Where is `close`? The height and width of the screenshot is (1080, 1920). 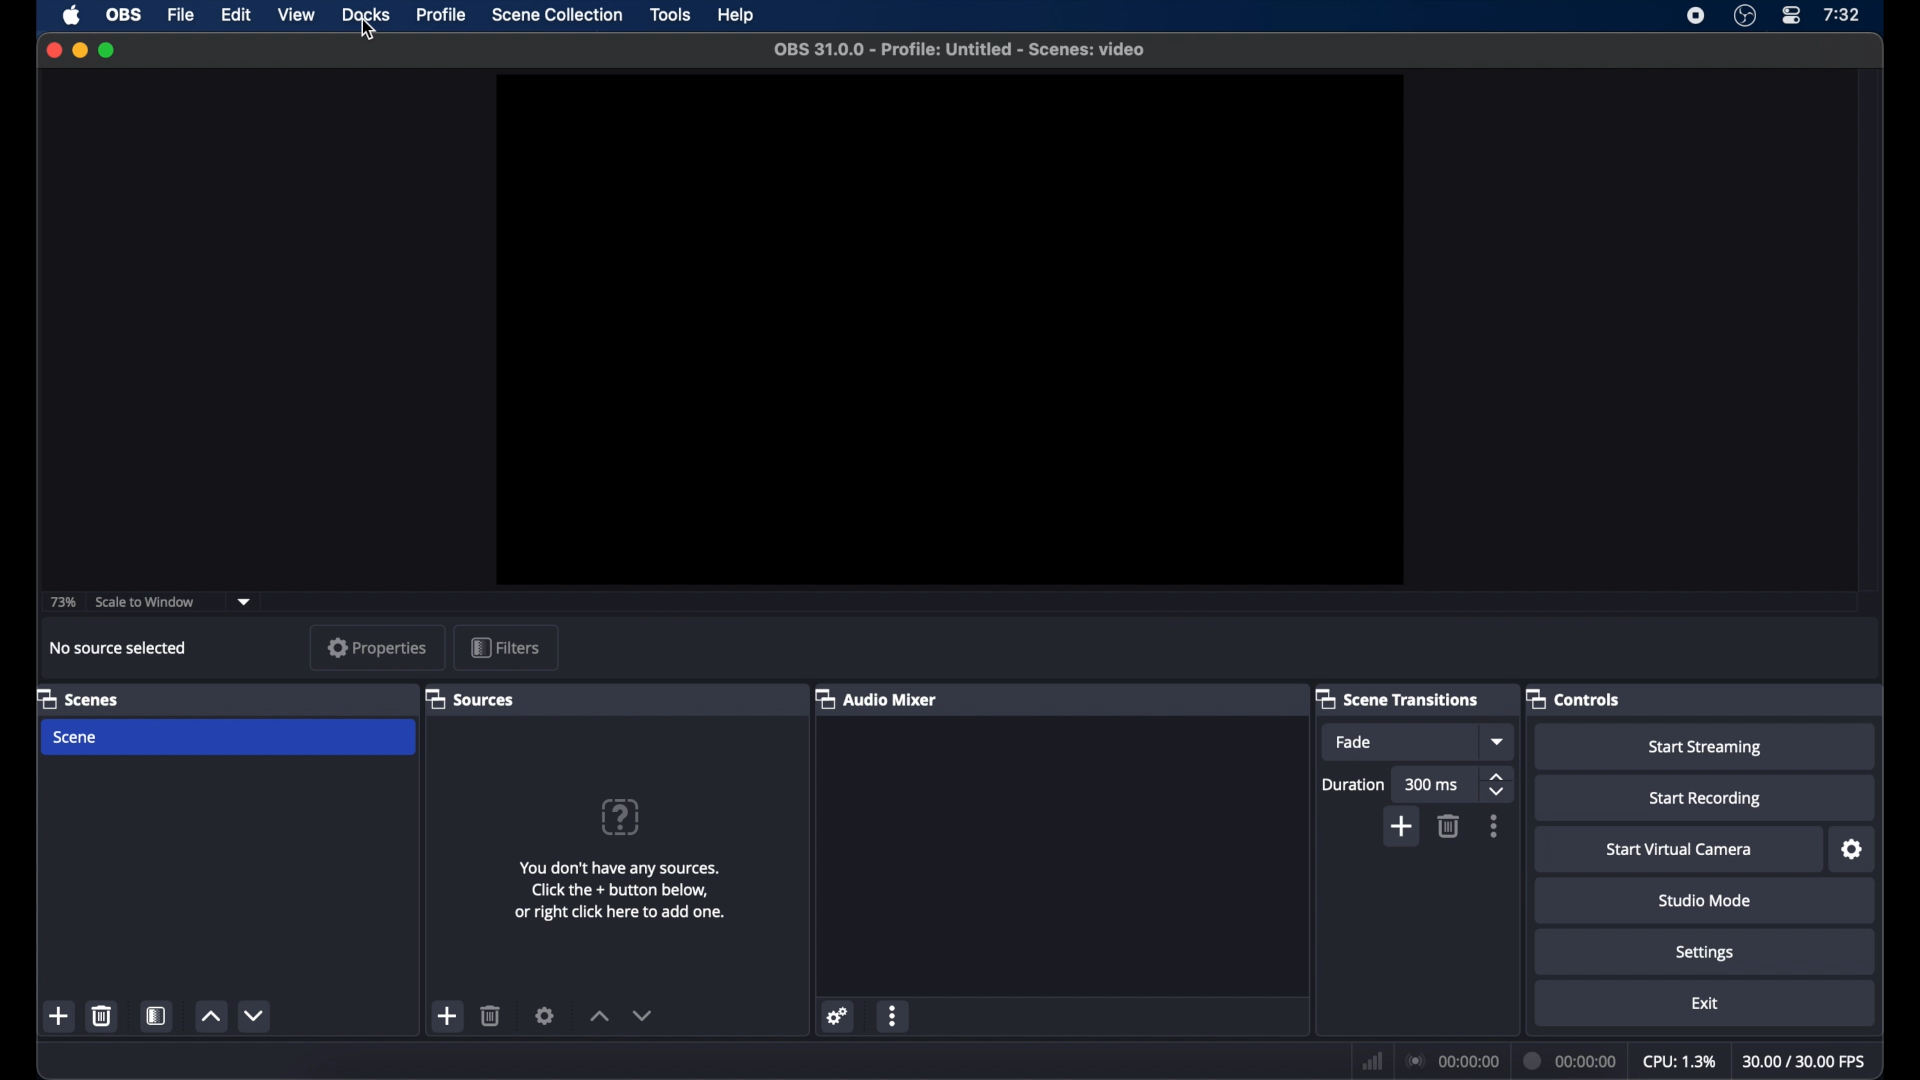 close is located at coordinates (55, 49).